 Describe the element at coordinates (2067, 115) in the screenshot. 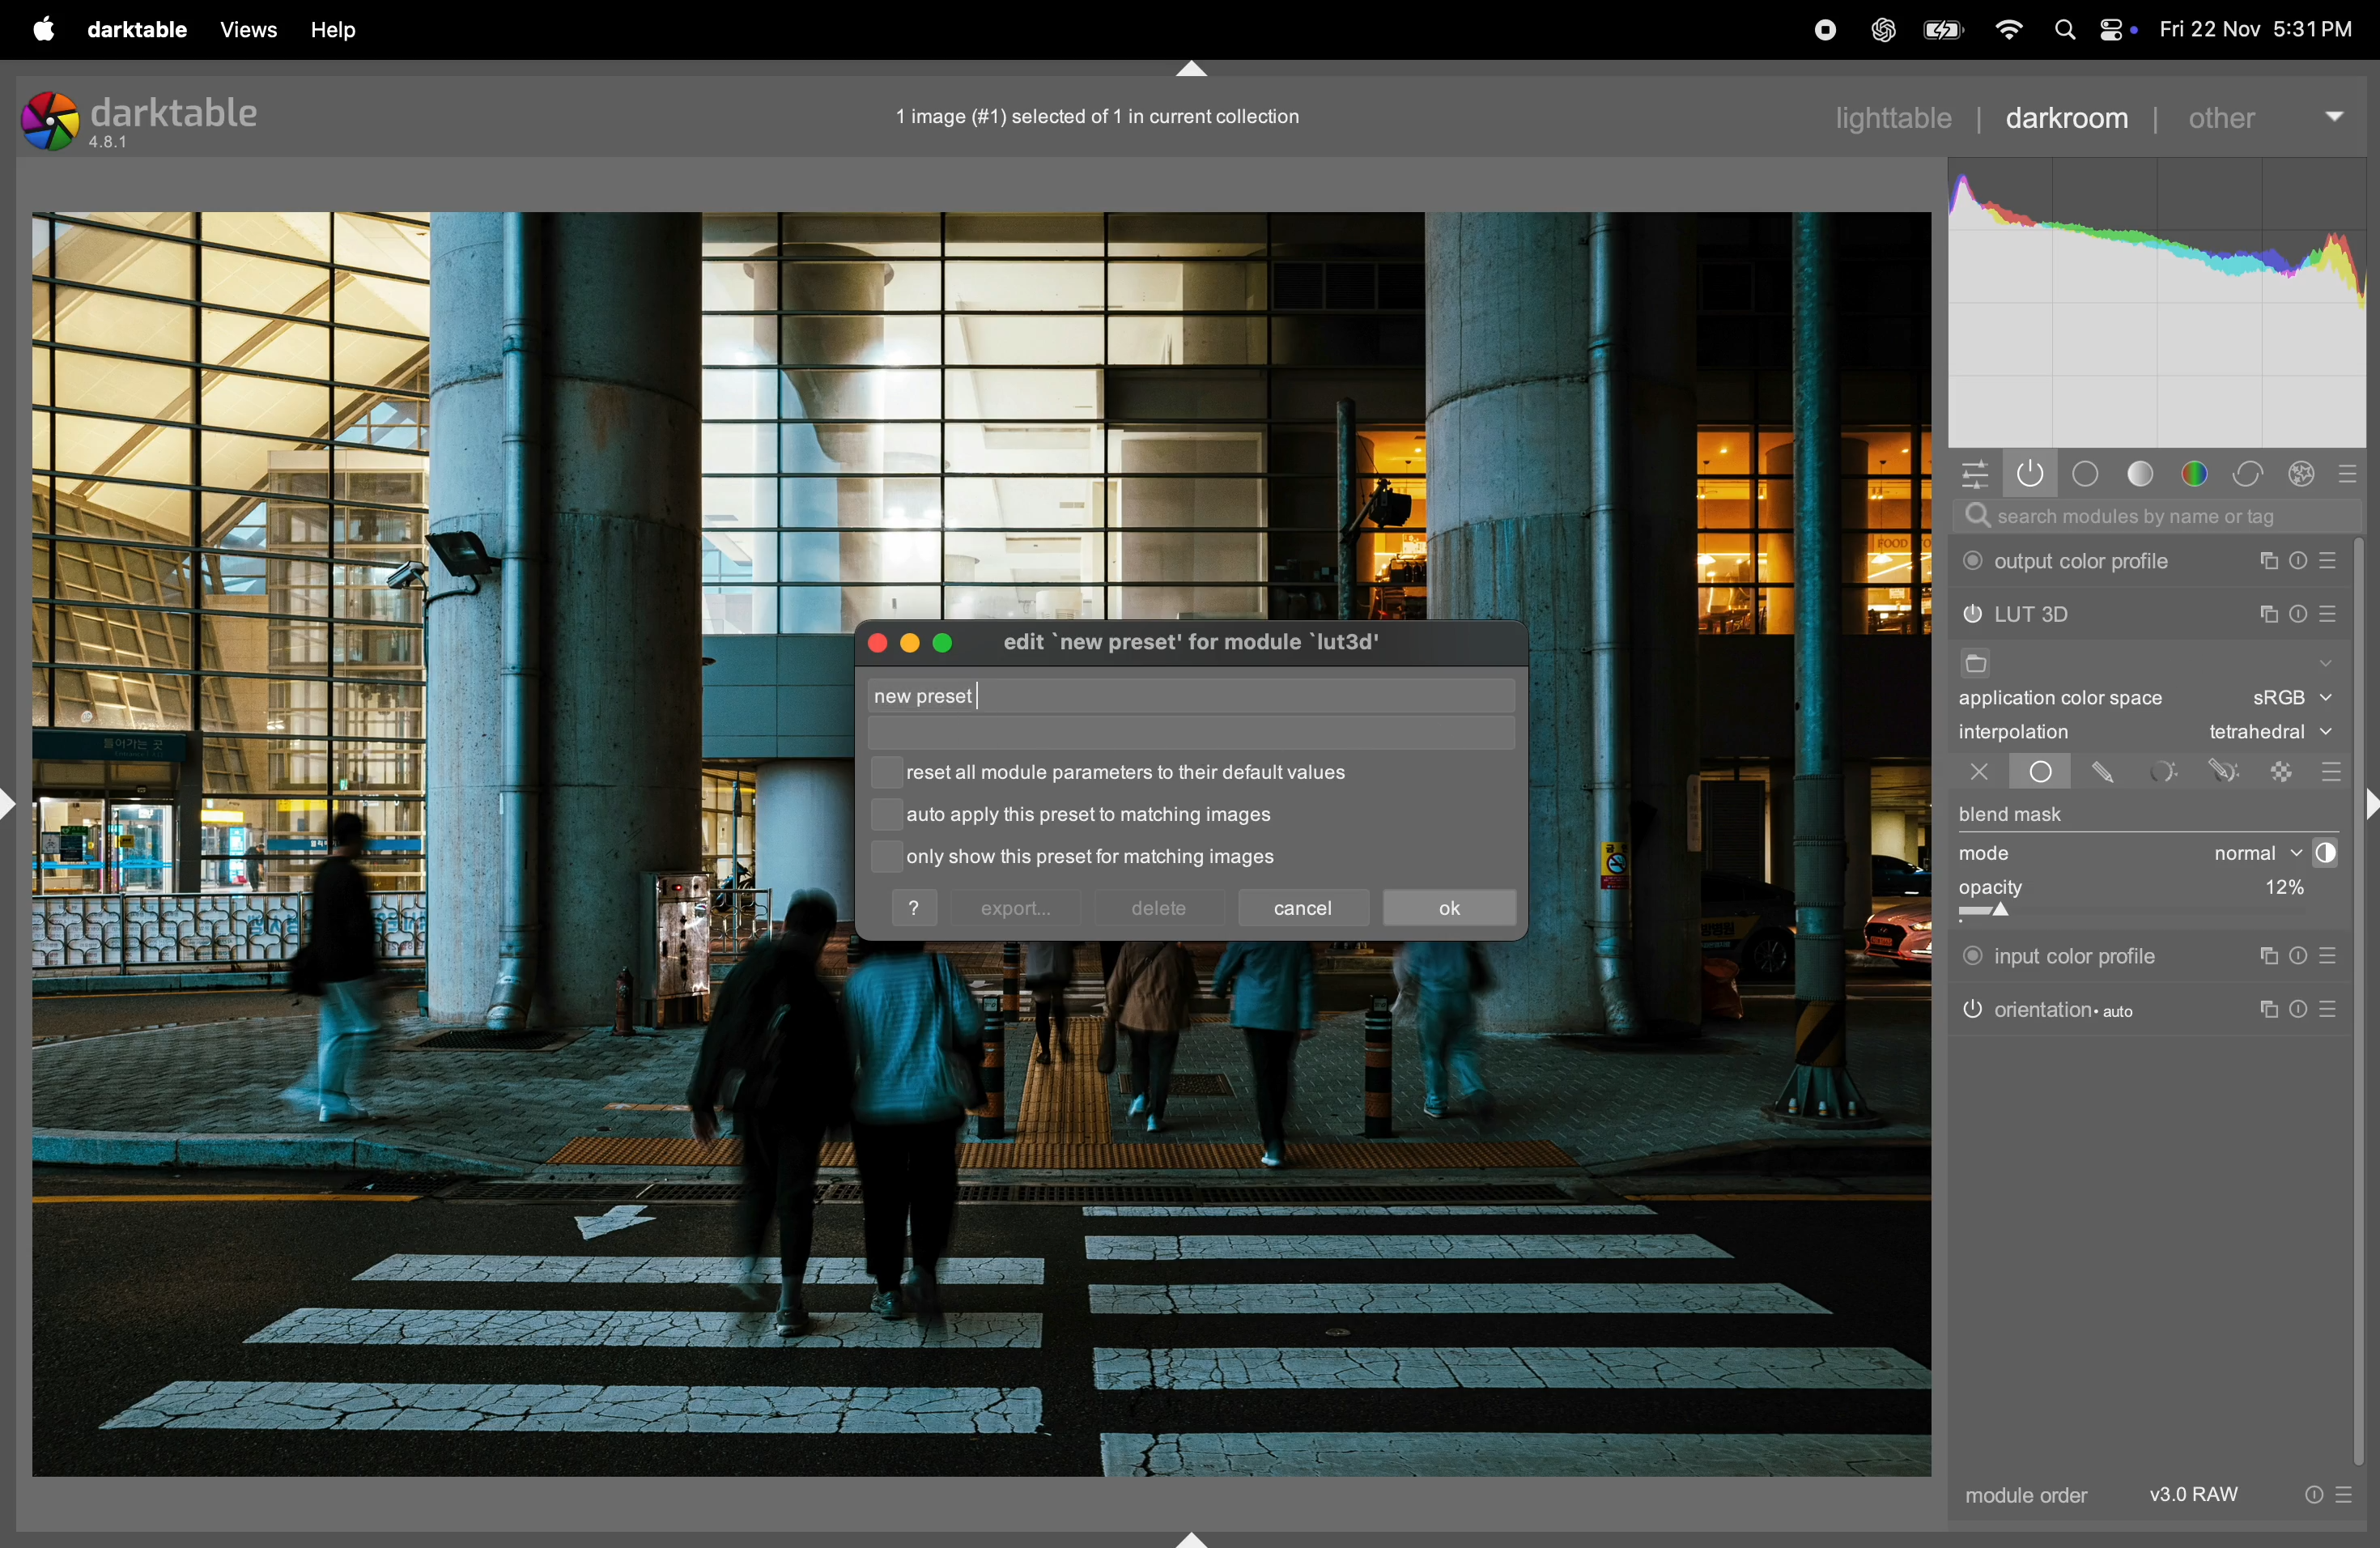

I see `darkroom` at that location.